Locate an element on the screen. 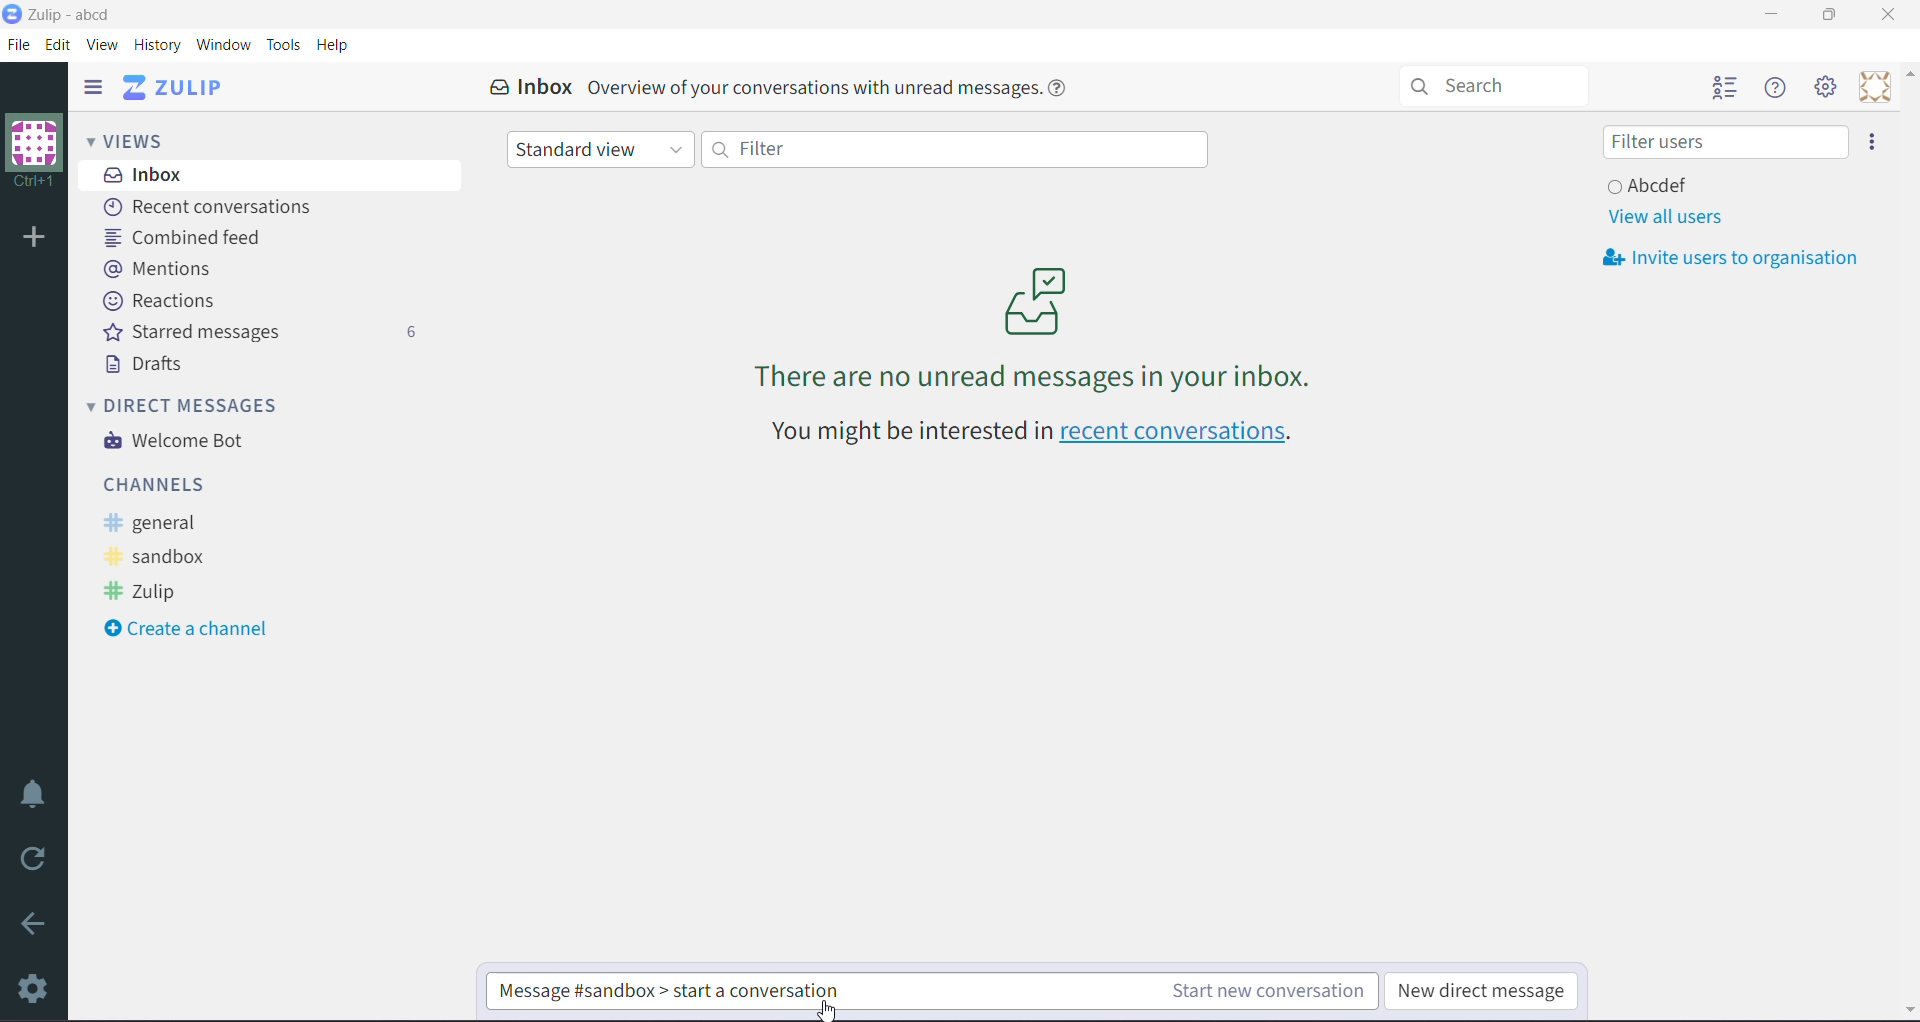  Direct Messages is located at coordinates (196, 404).